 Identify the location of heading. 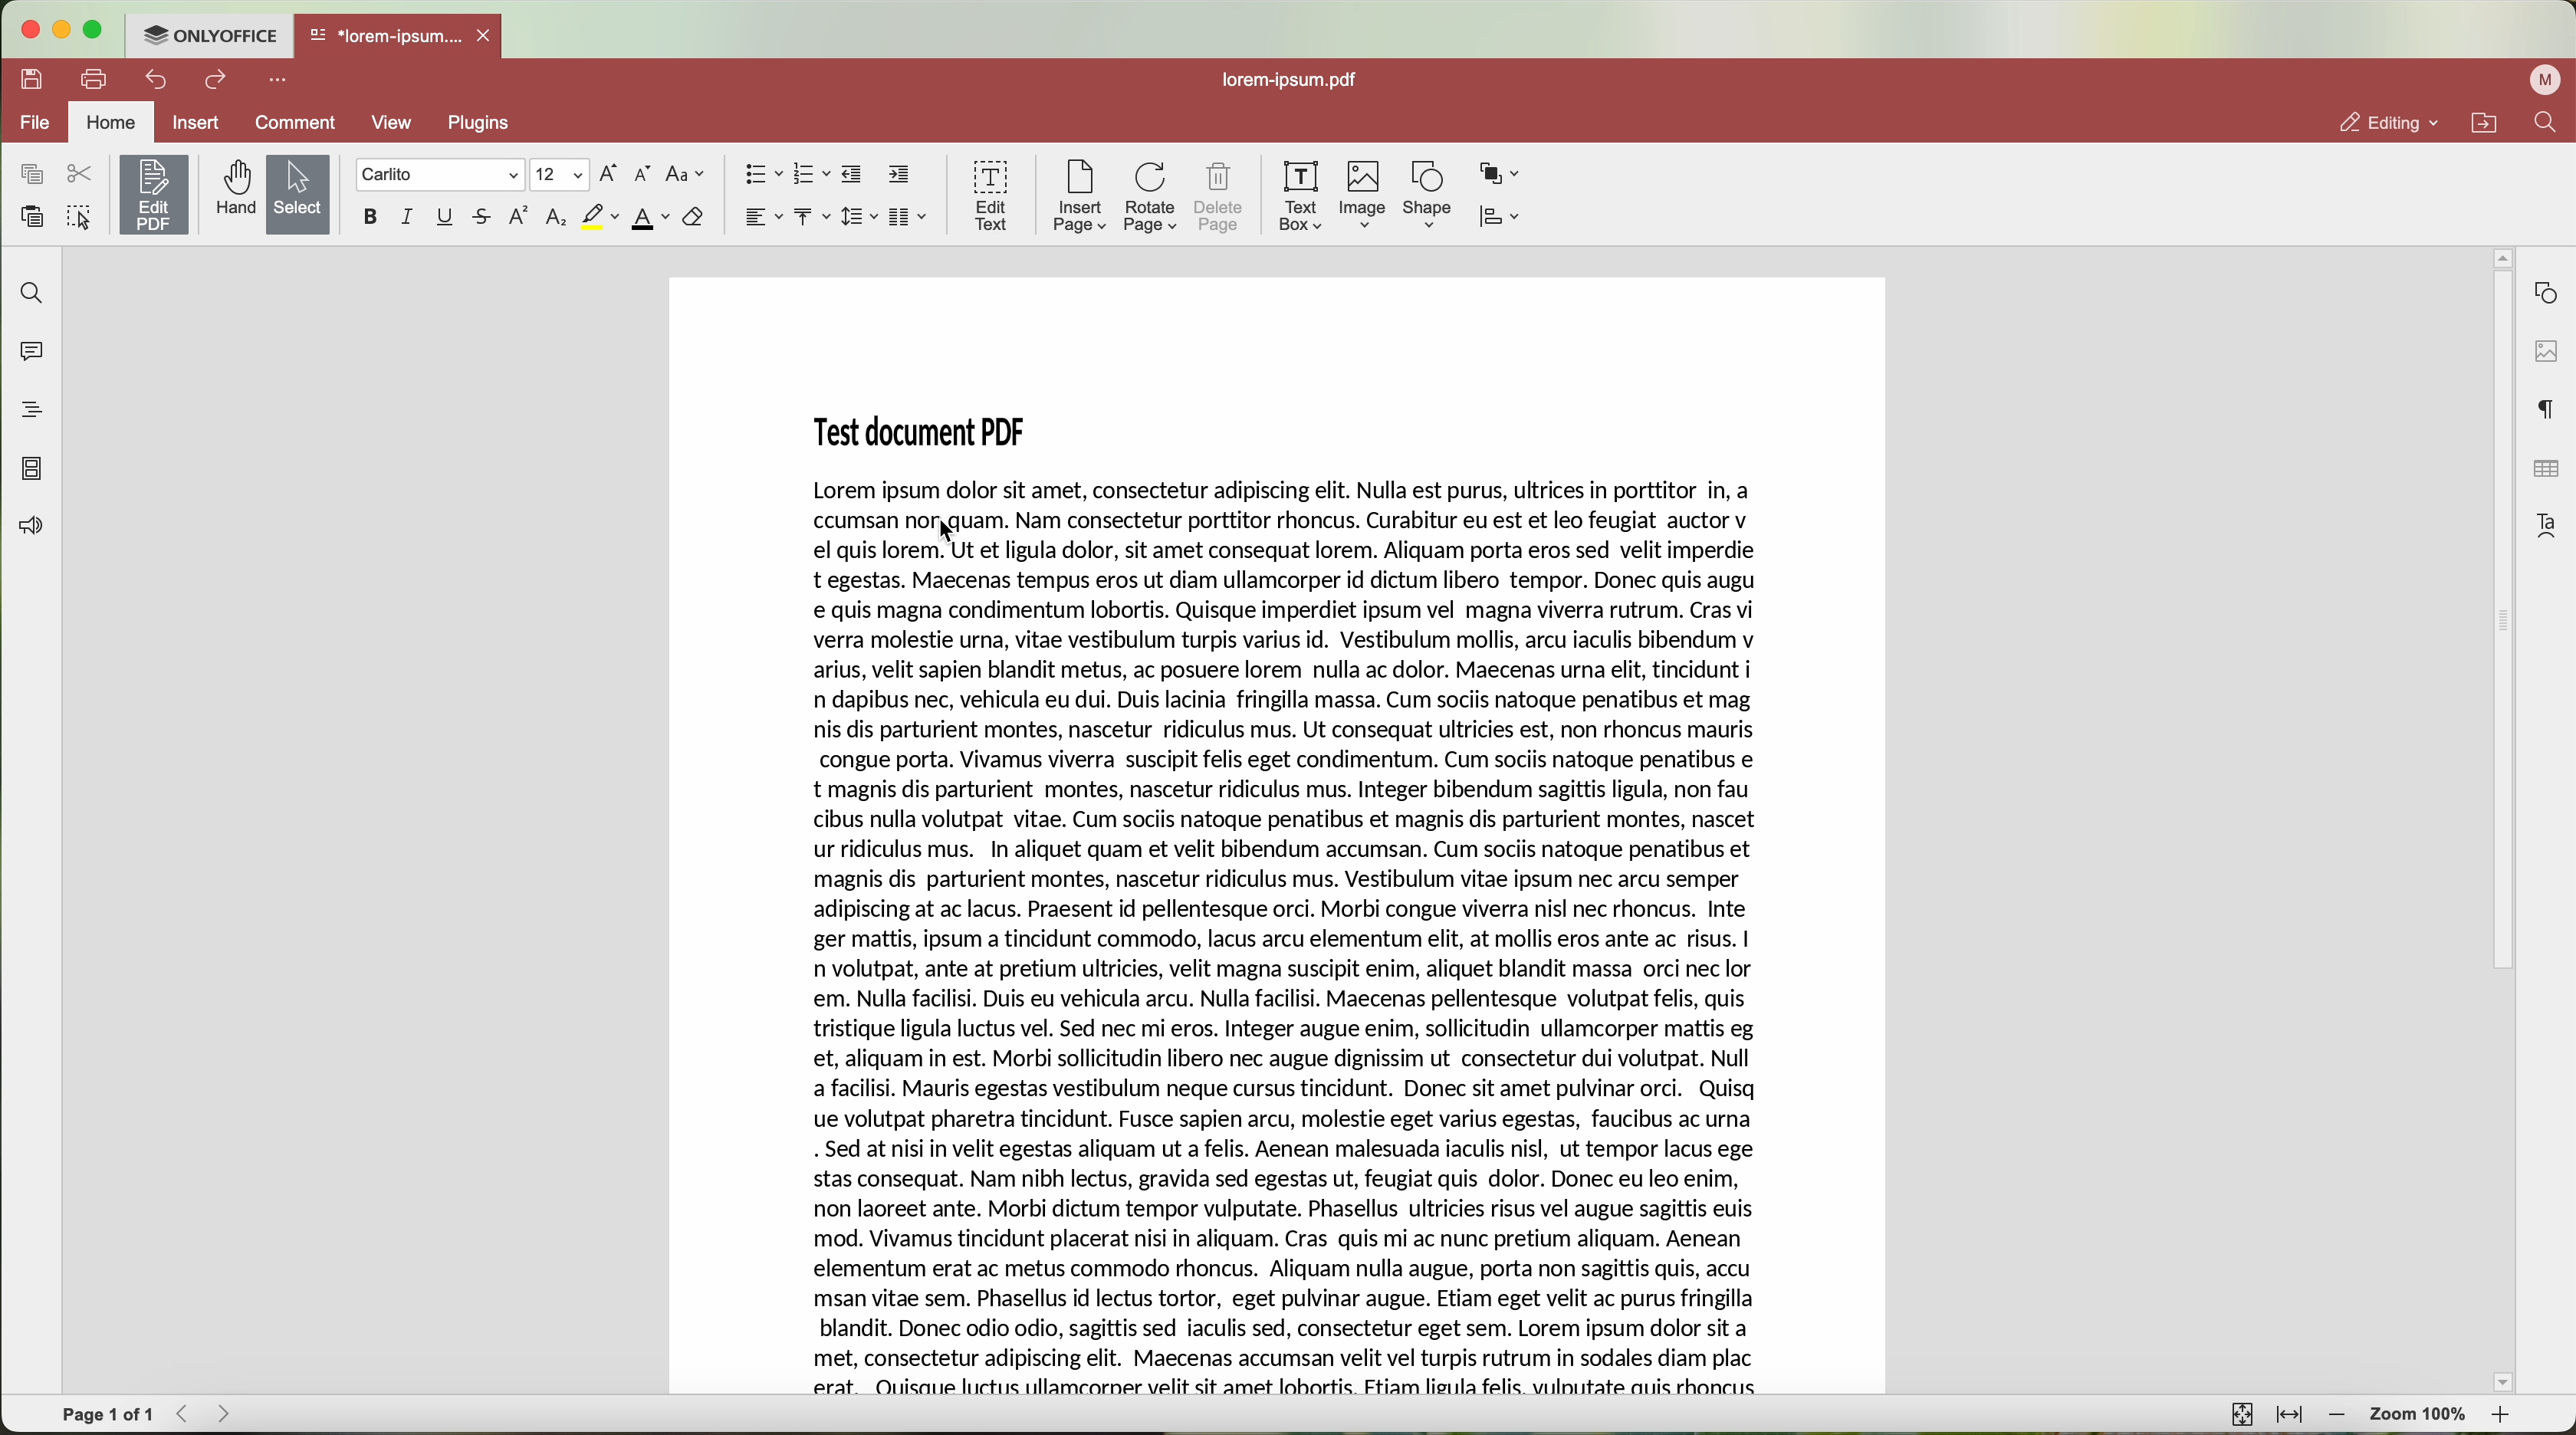
(30, 404).